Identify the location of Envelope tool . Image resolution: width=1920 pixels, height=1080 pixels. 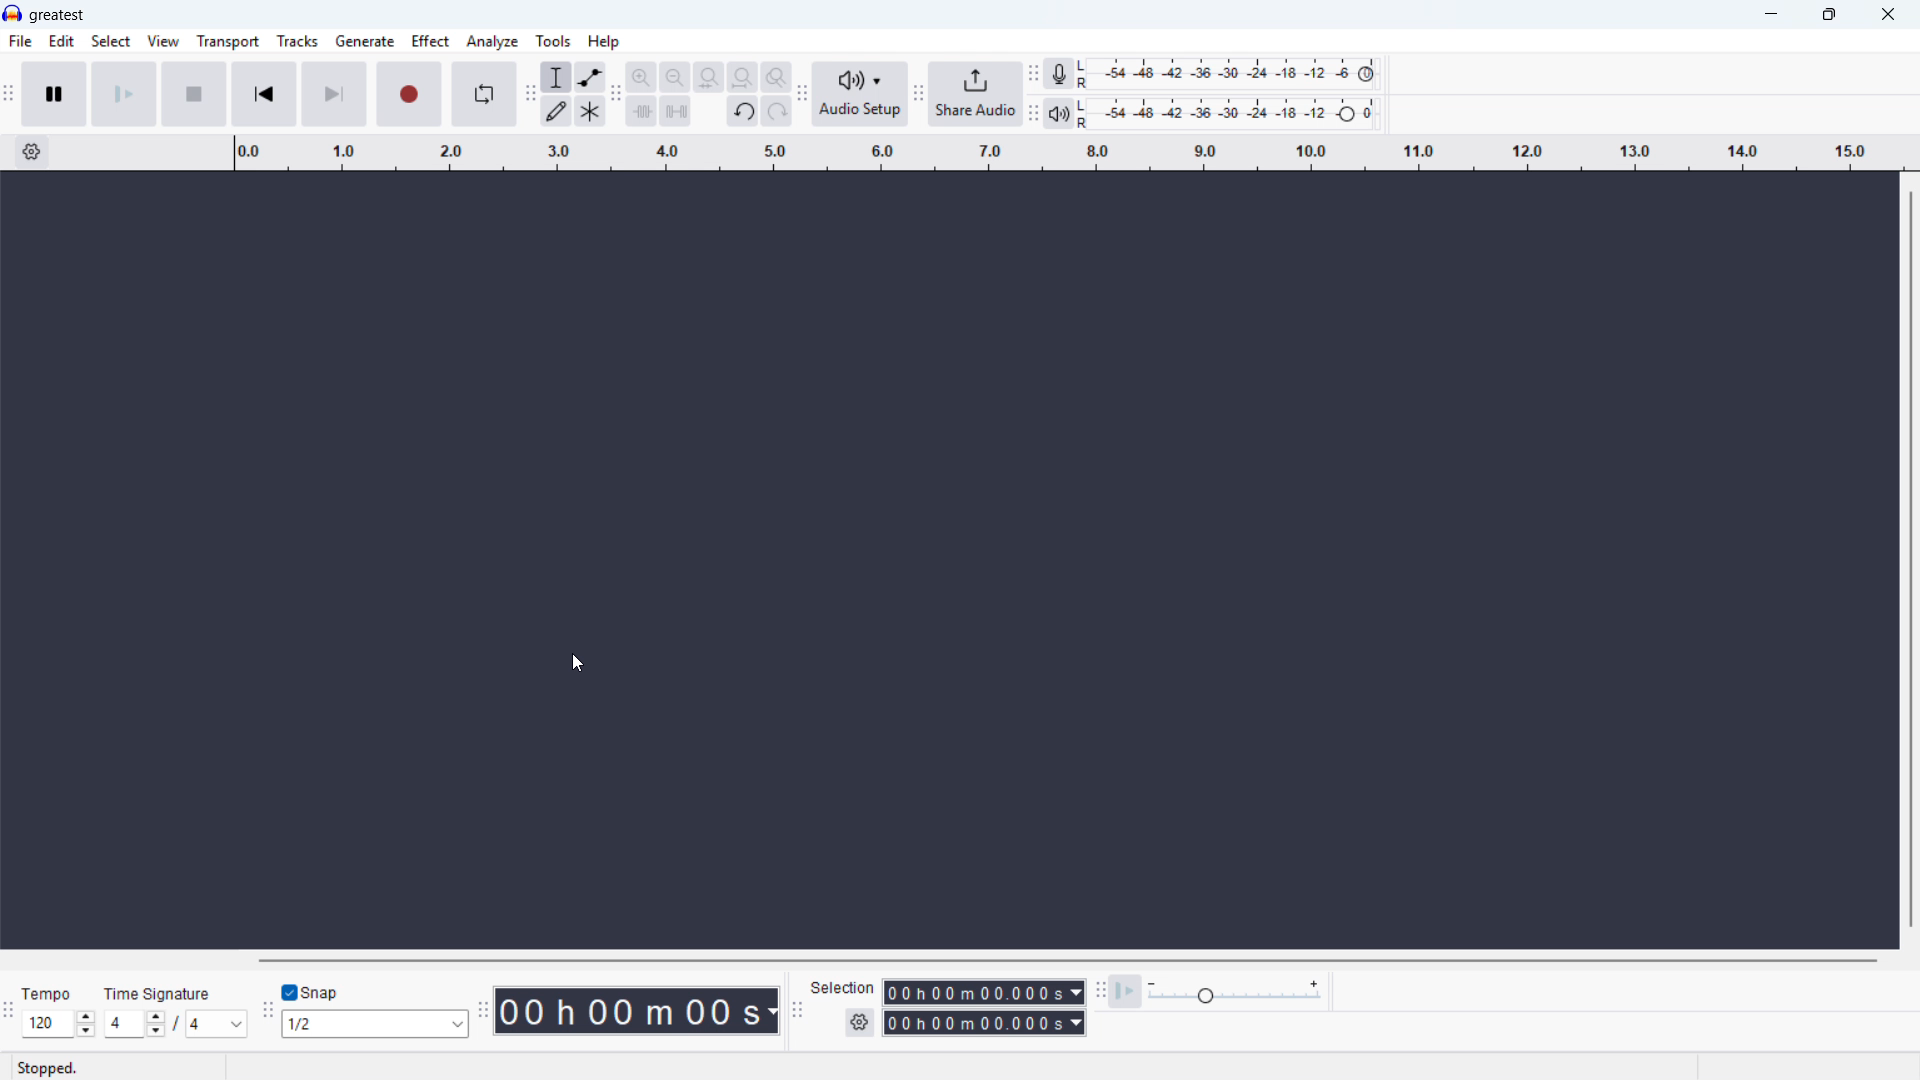
(591, 77).